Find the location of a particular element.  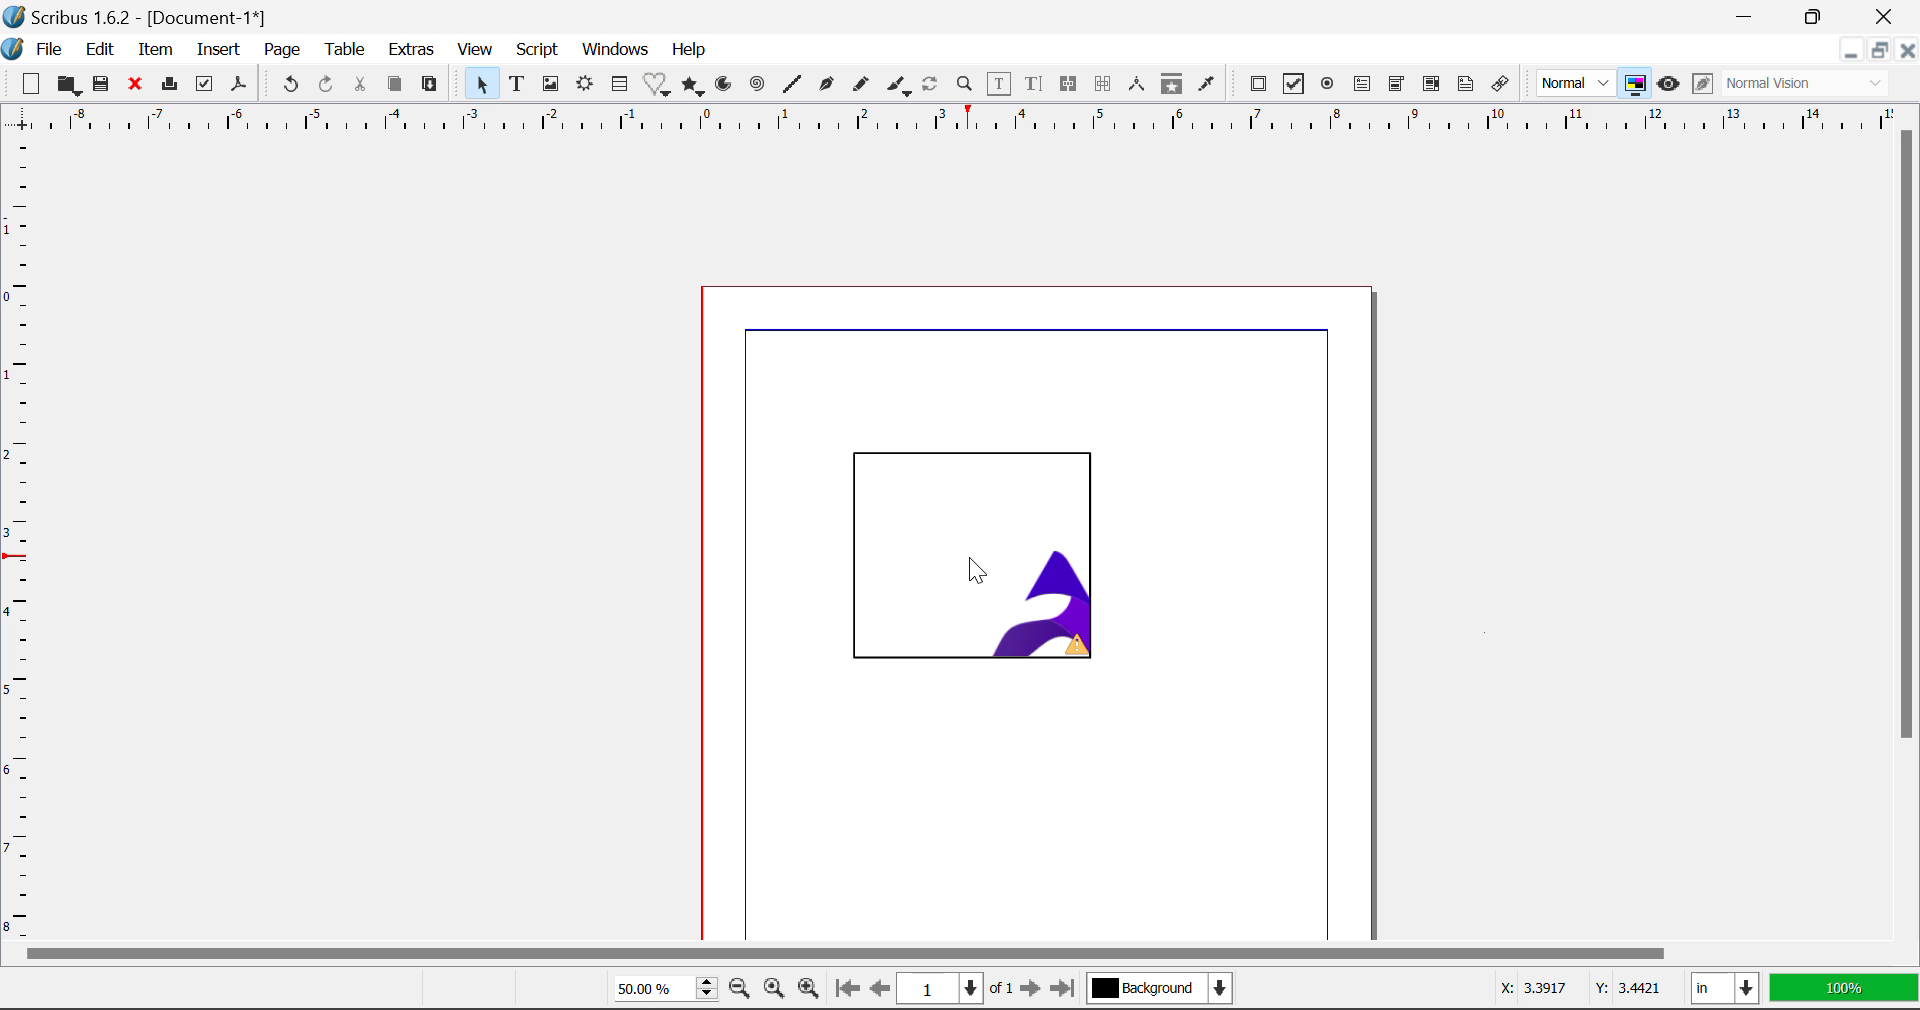

Bezier Curve is located at coordinates (824, 85).